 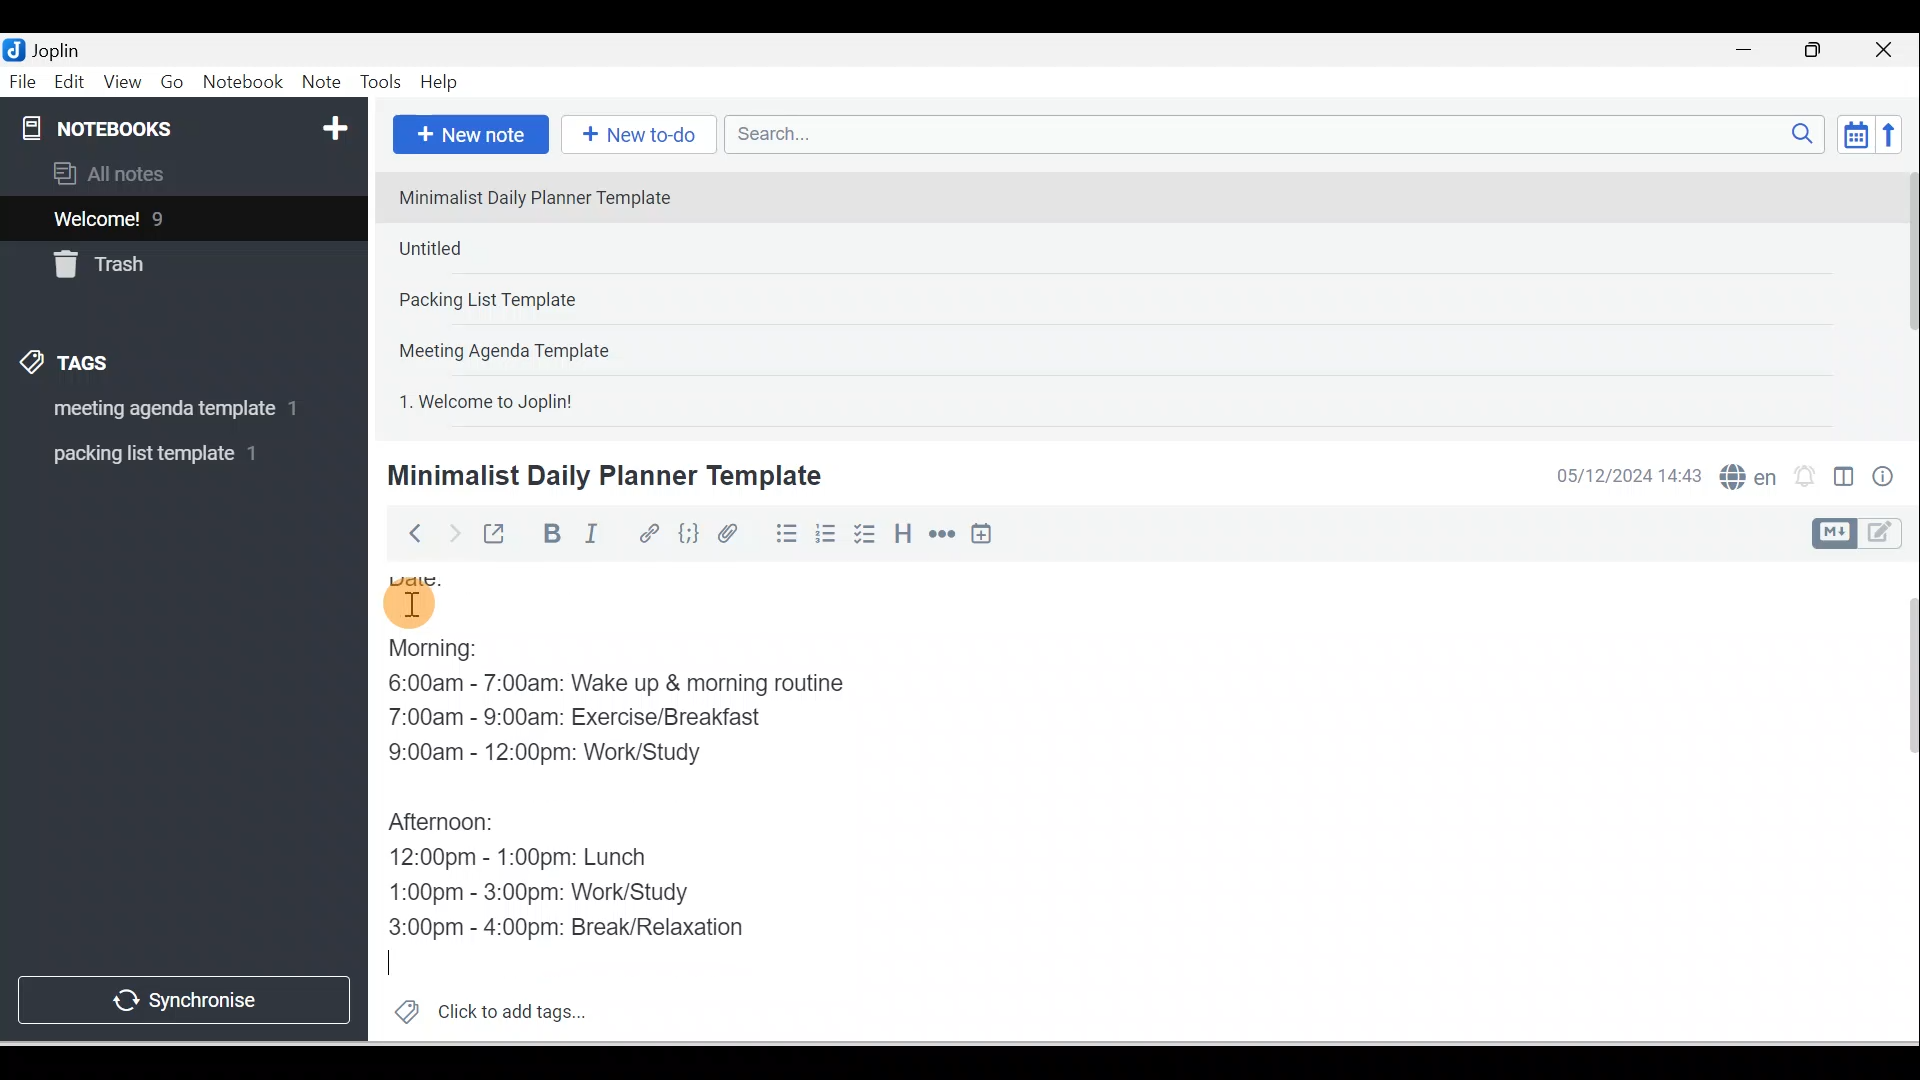 What do you see at coordinates (1750, 52) in the screenshot?
I see `Minimise` at bounding box center [1750, 52].